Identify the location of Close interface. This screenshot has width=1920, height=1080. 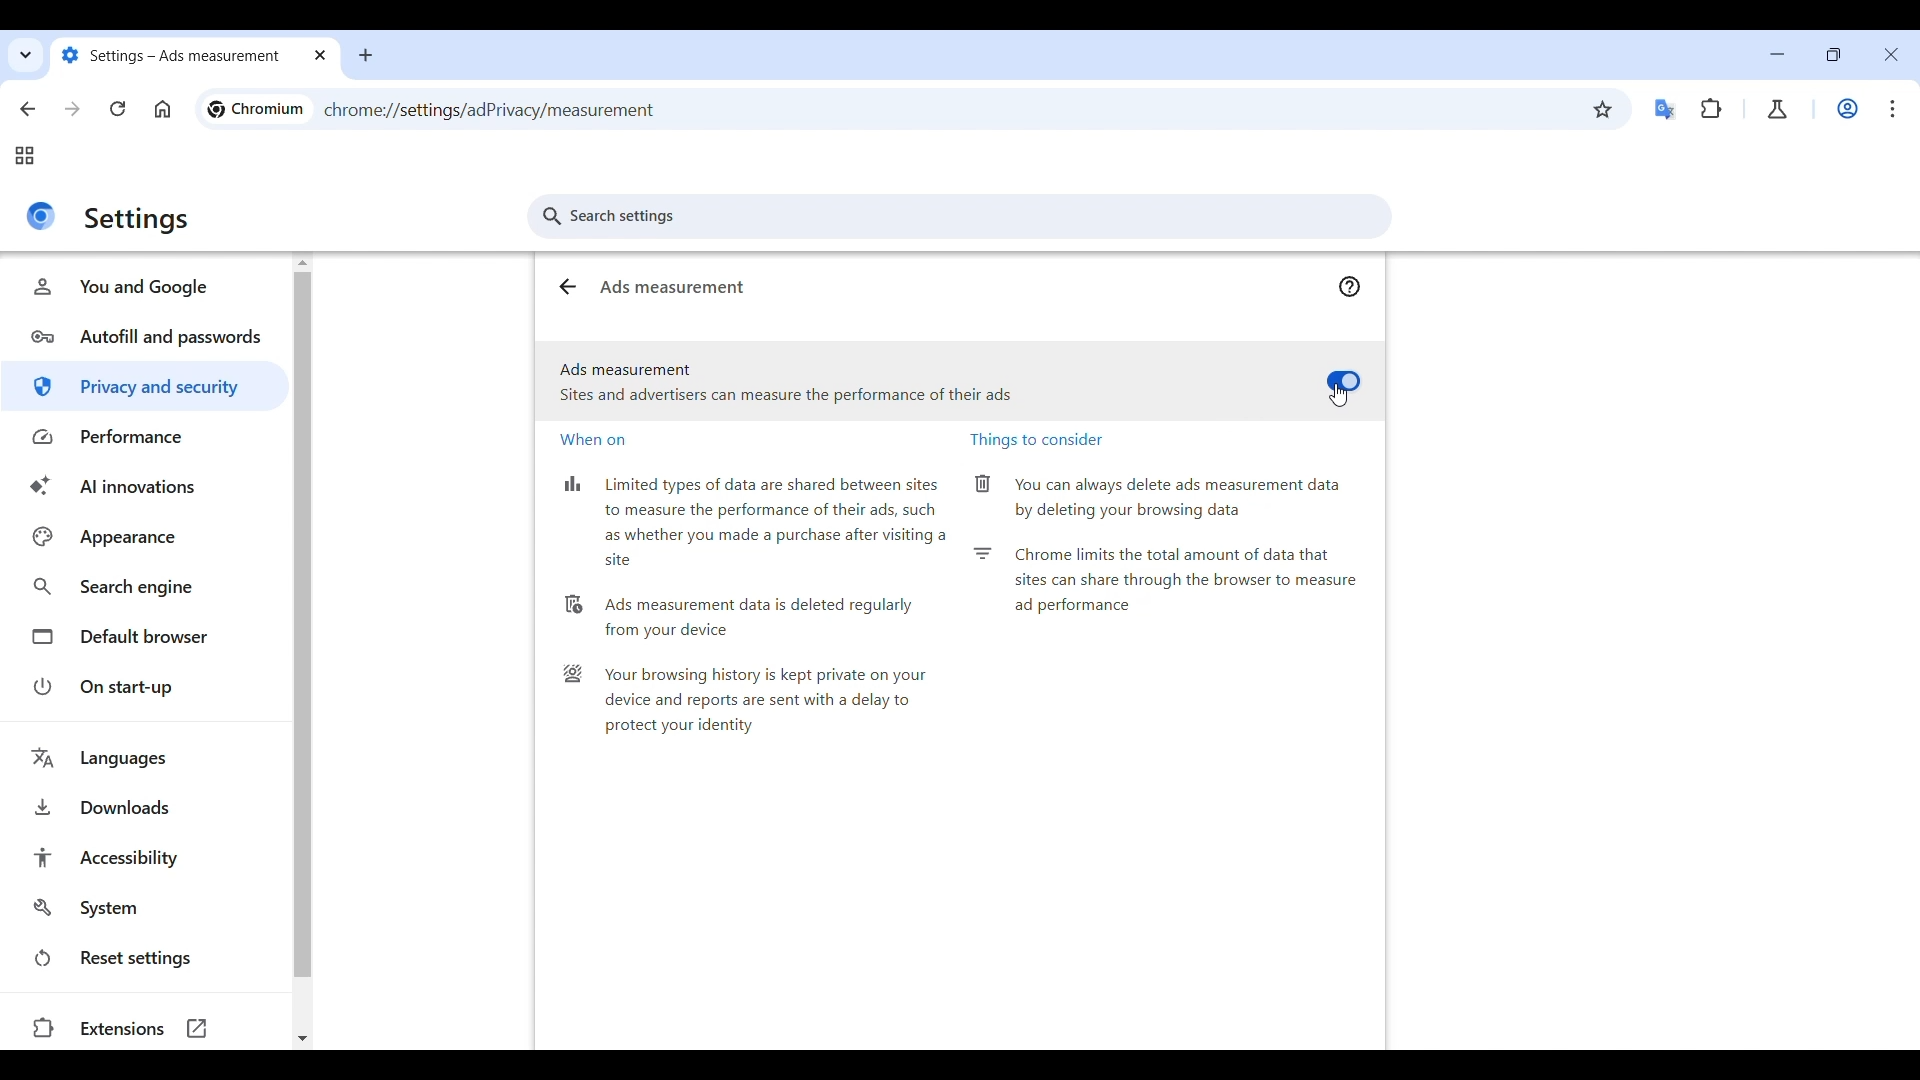
(1892, 54).